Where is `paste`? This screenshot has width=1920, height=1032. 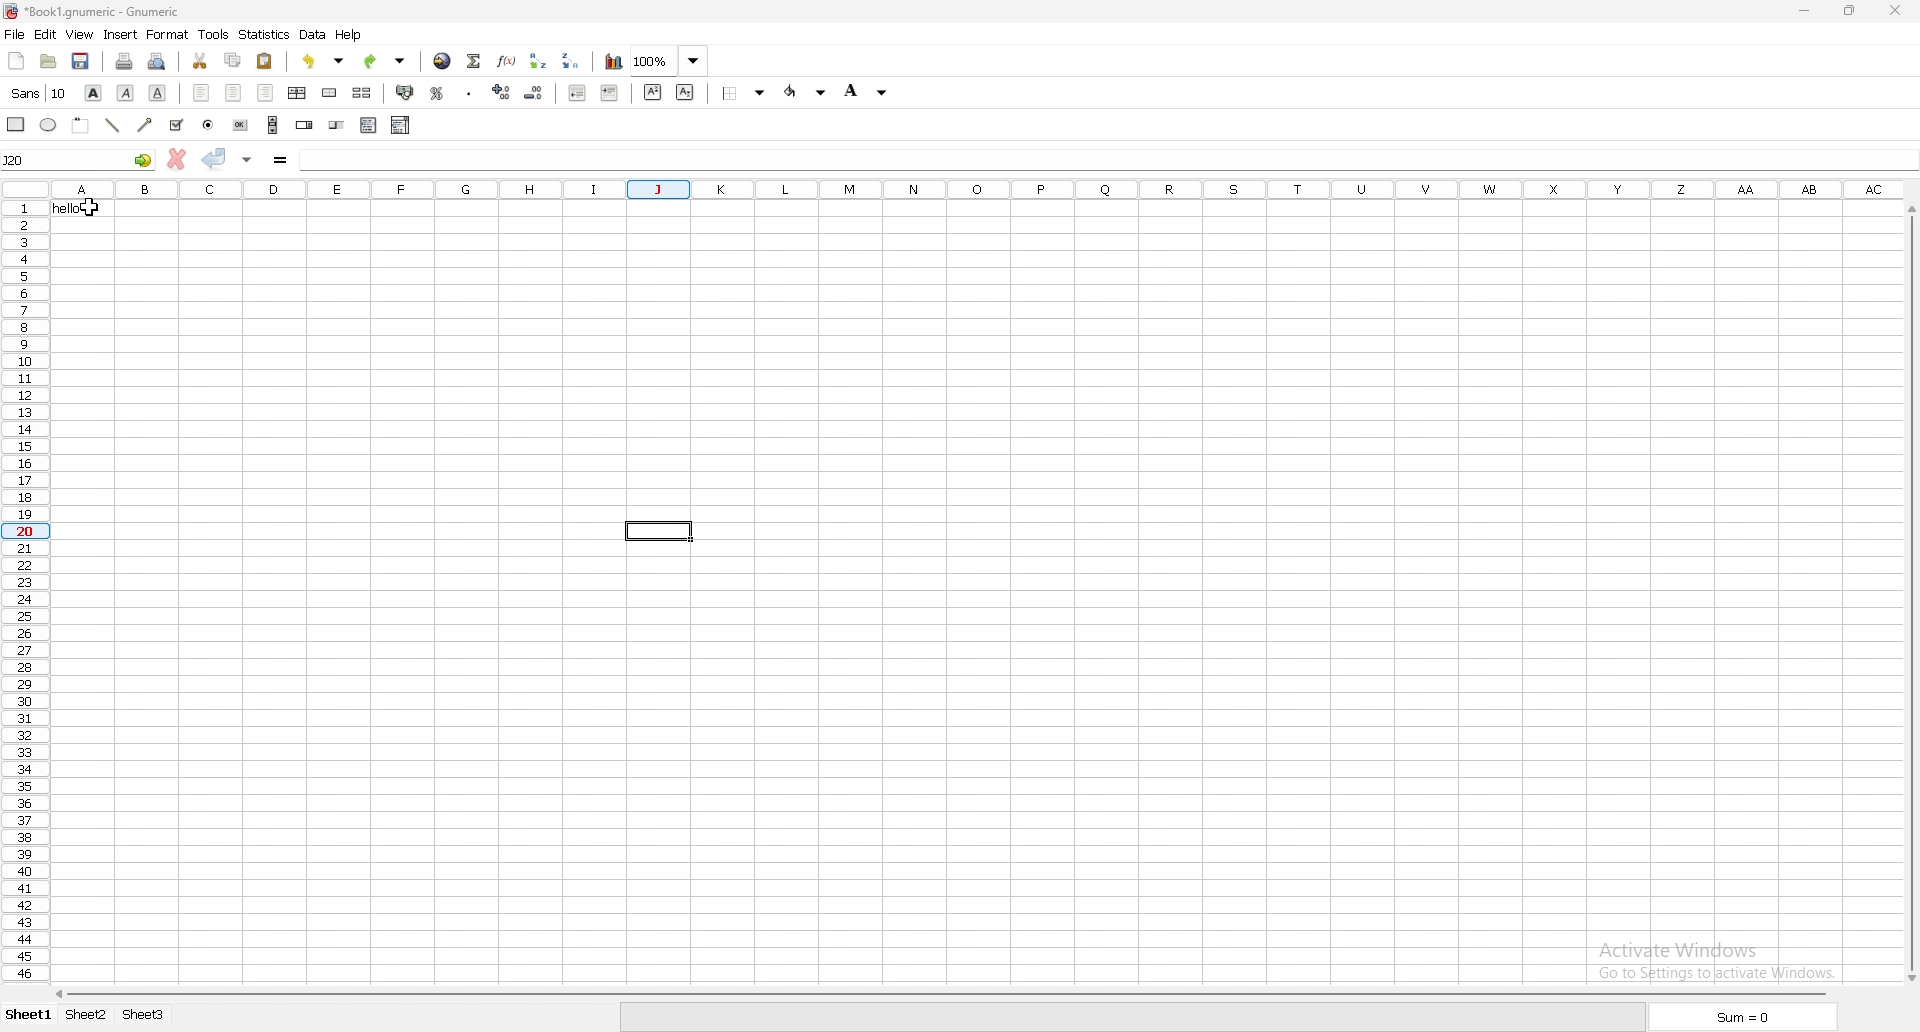 paste is located at coordinates (265, 62).